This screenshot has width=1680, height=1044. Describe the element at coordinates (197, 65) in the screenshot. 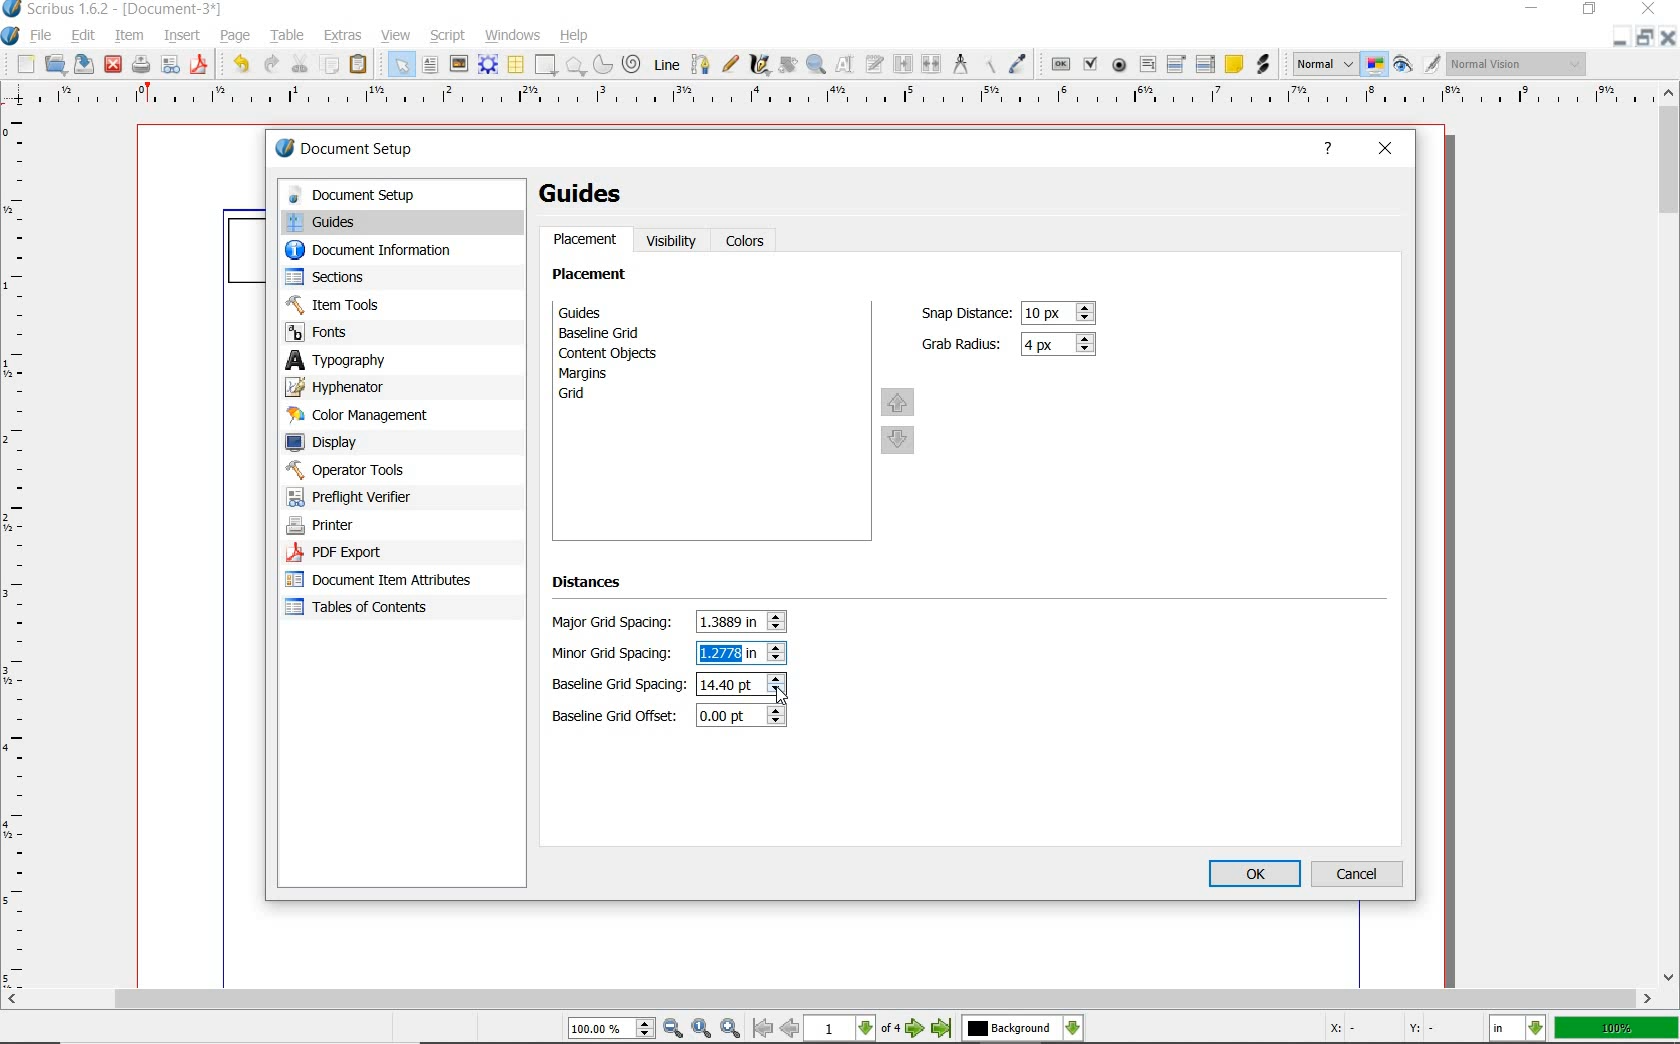

I see `save as pdf` at that location.